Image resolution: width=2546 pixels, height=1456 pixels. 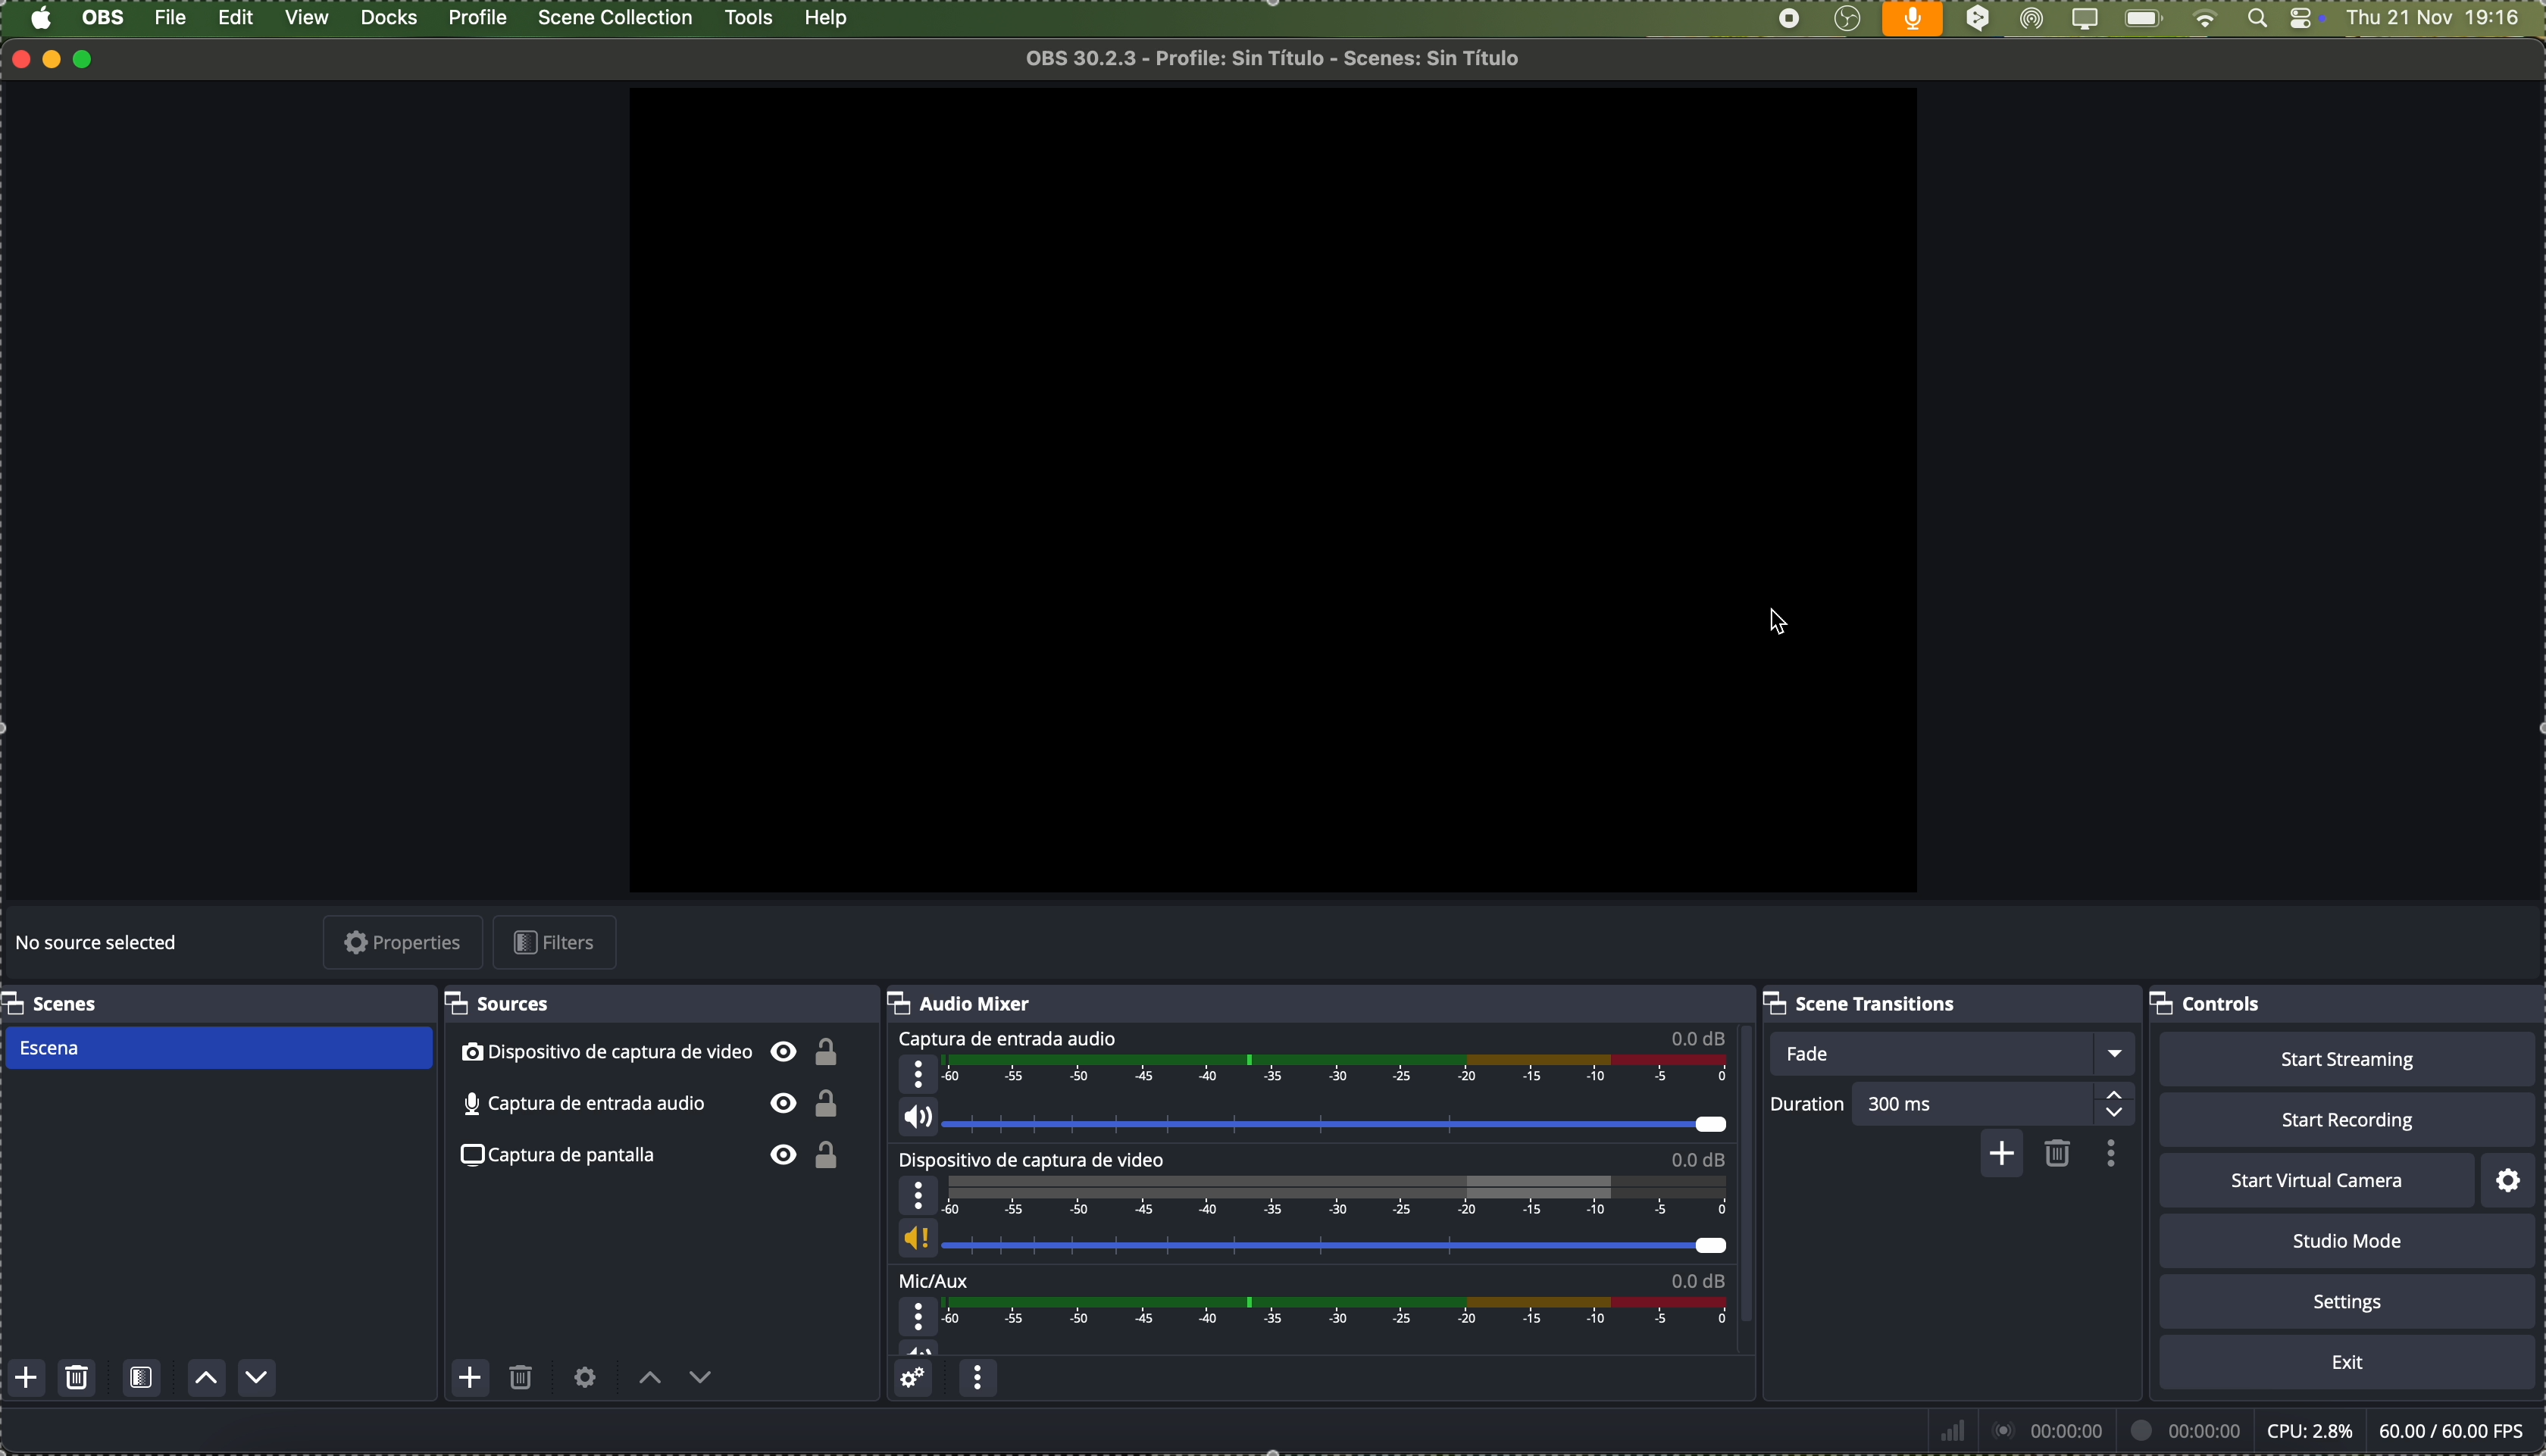 I want to click on file, so click(x=173, y=18).